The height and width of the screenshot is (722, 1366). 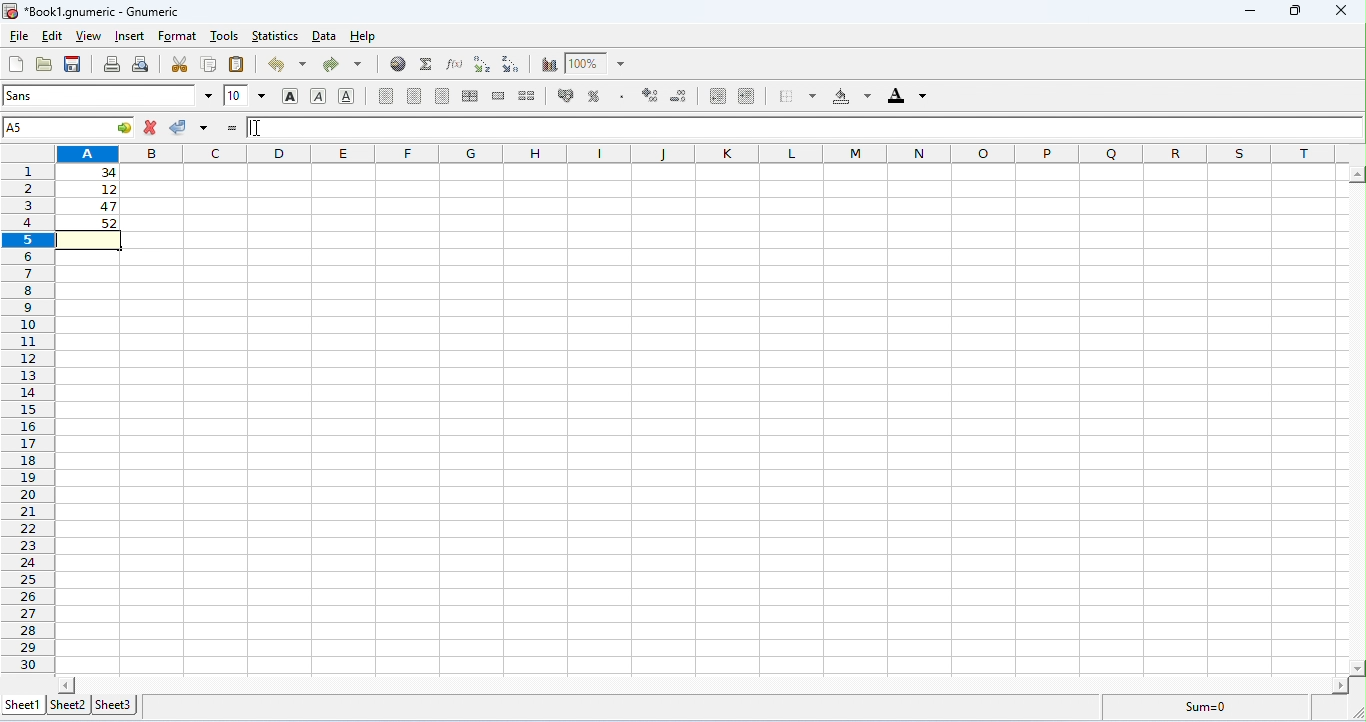 What do you see at coordinates (703, 153) in the screenshot?
I see `column headings` at bounding box center [703, 153].